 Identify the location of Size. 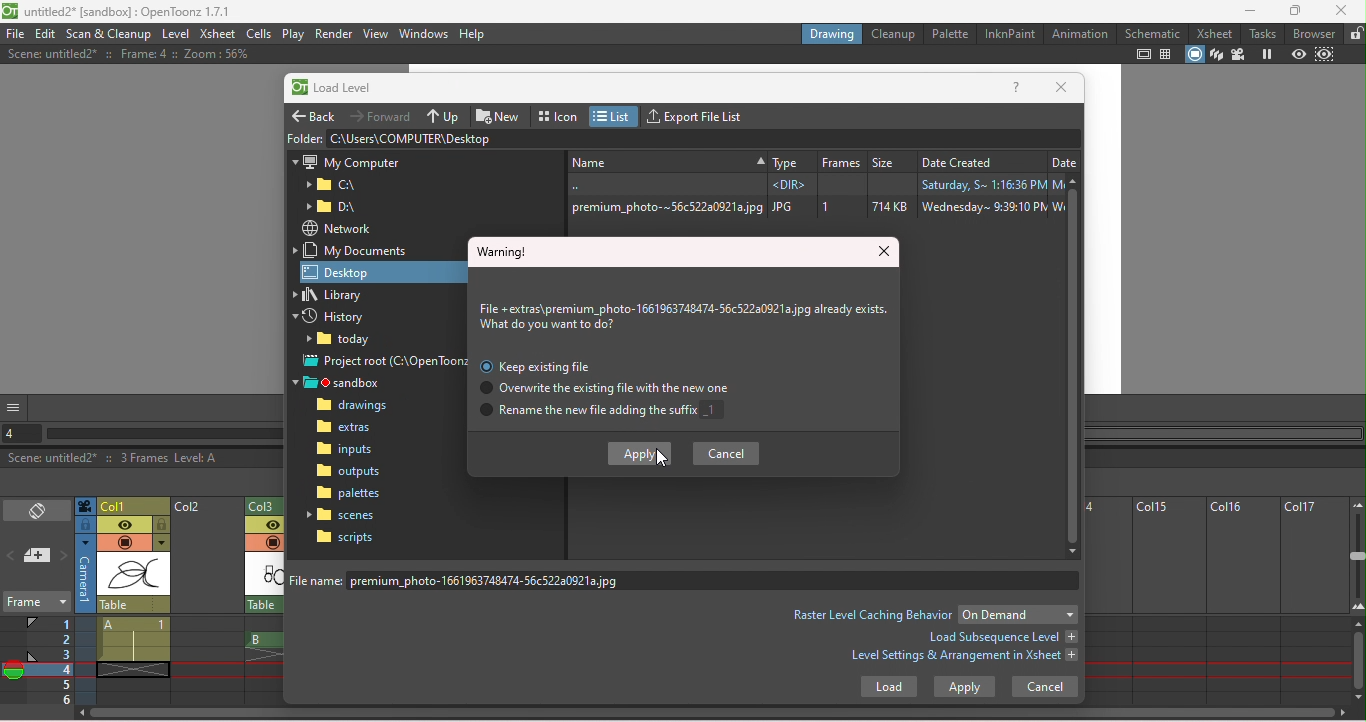
(891, 159).